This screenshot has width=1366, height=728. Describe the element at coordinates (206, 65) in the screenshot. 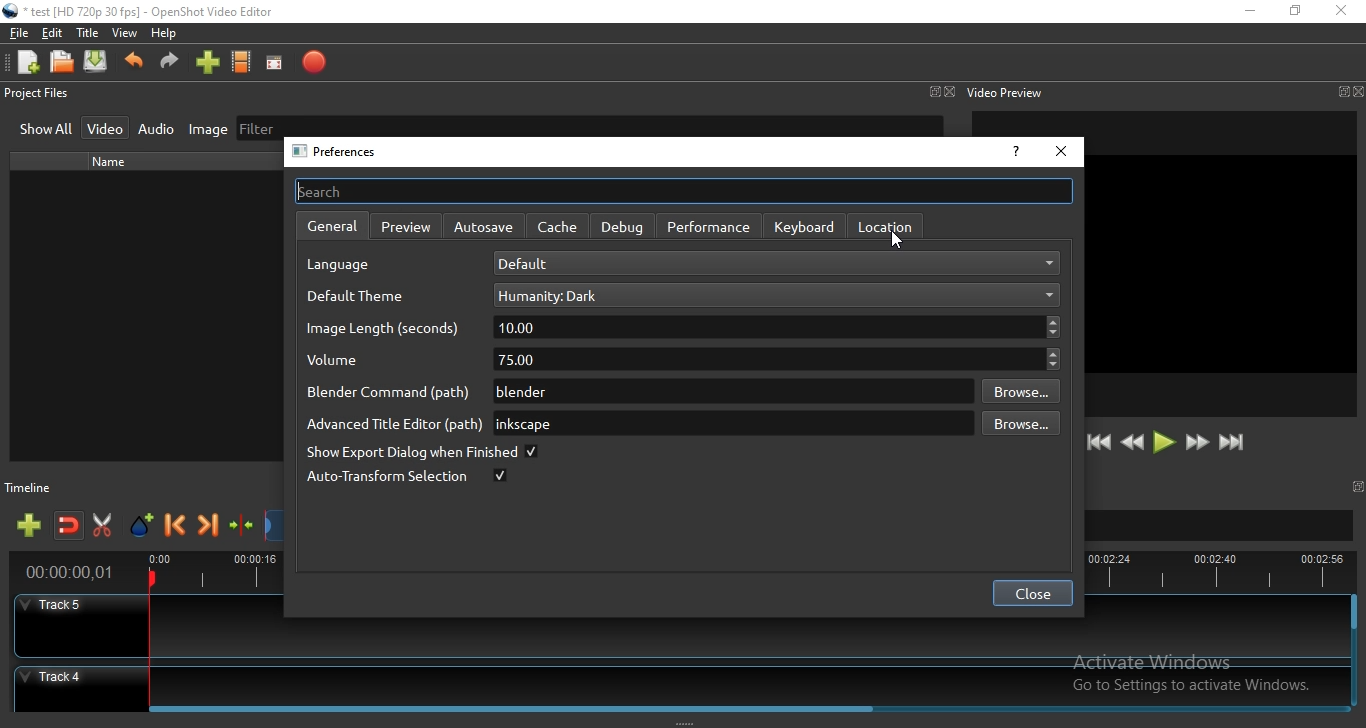

I see `import files` at that location.